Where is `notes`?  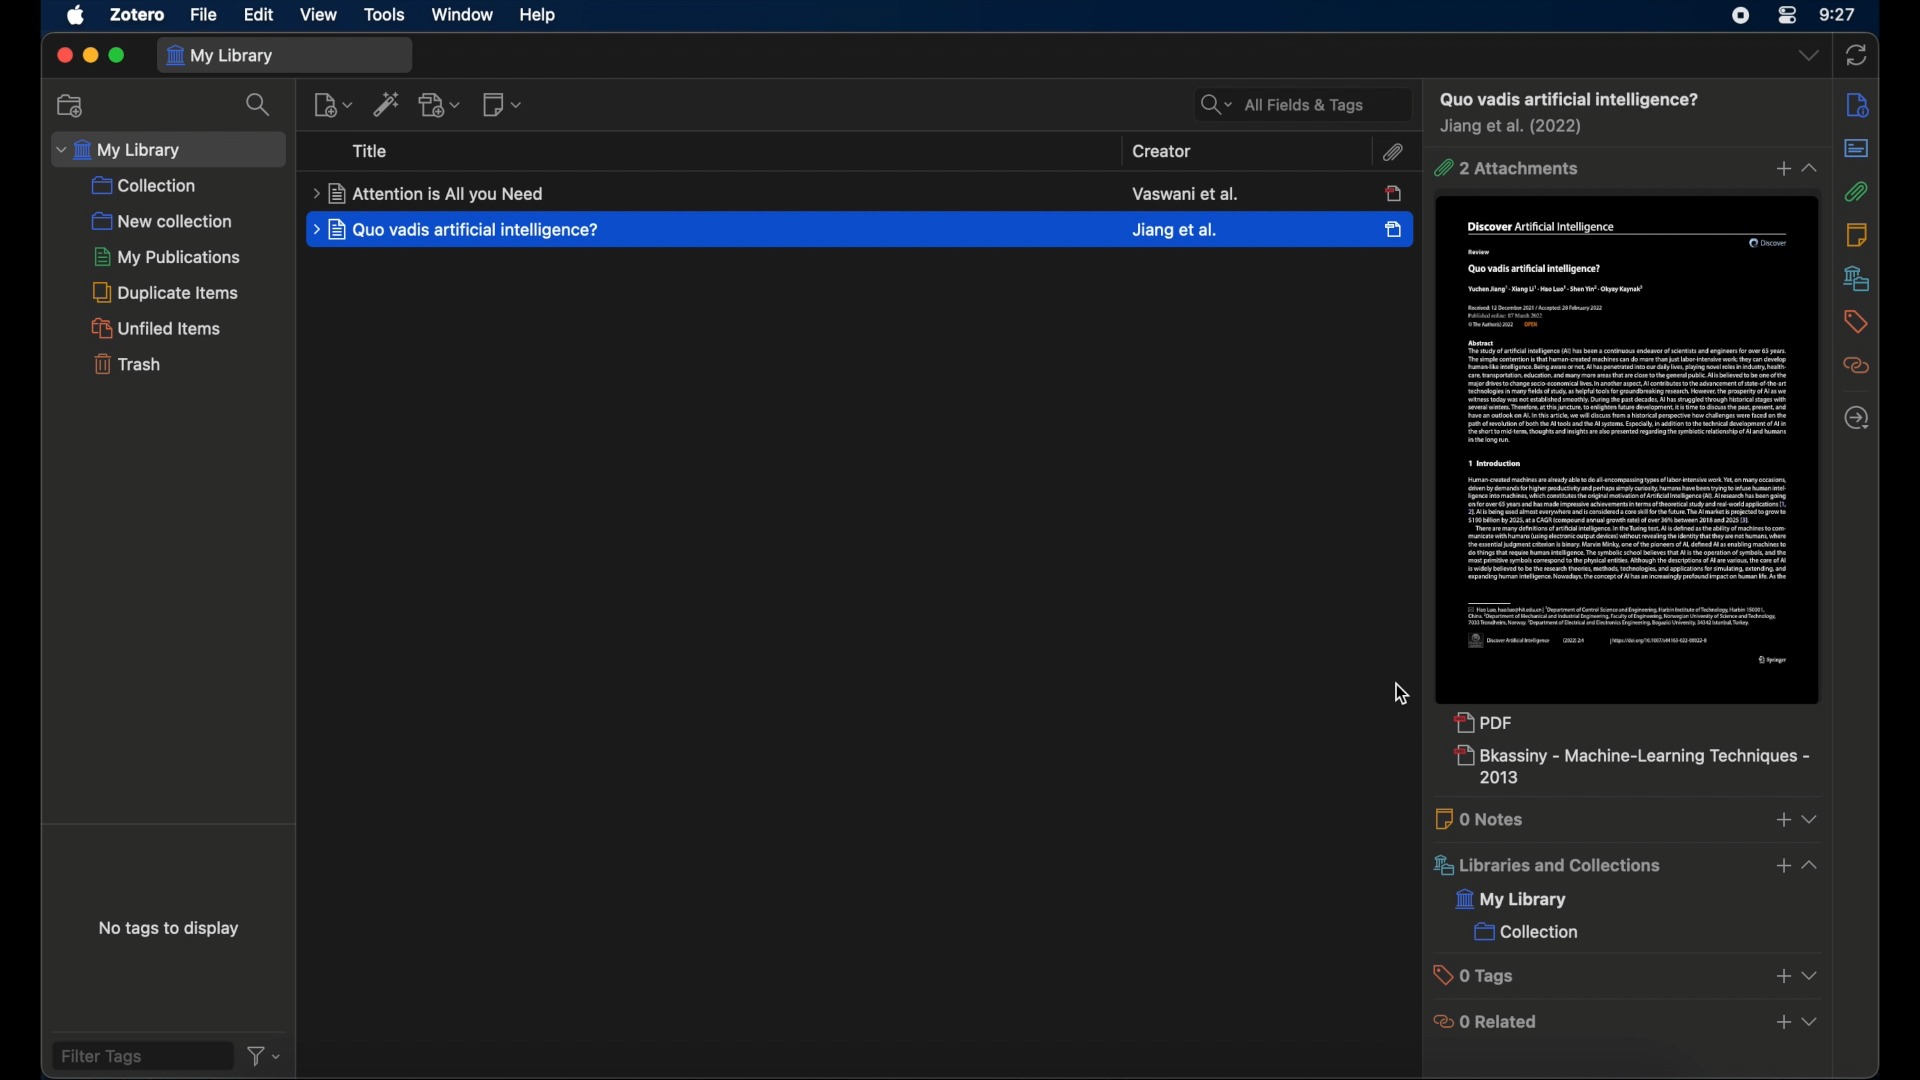
notes is located at coordinates (1857, 234).